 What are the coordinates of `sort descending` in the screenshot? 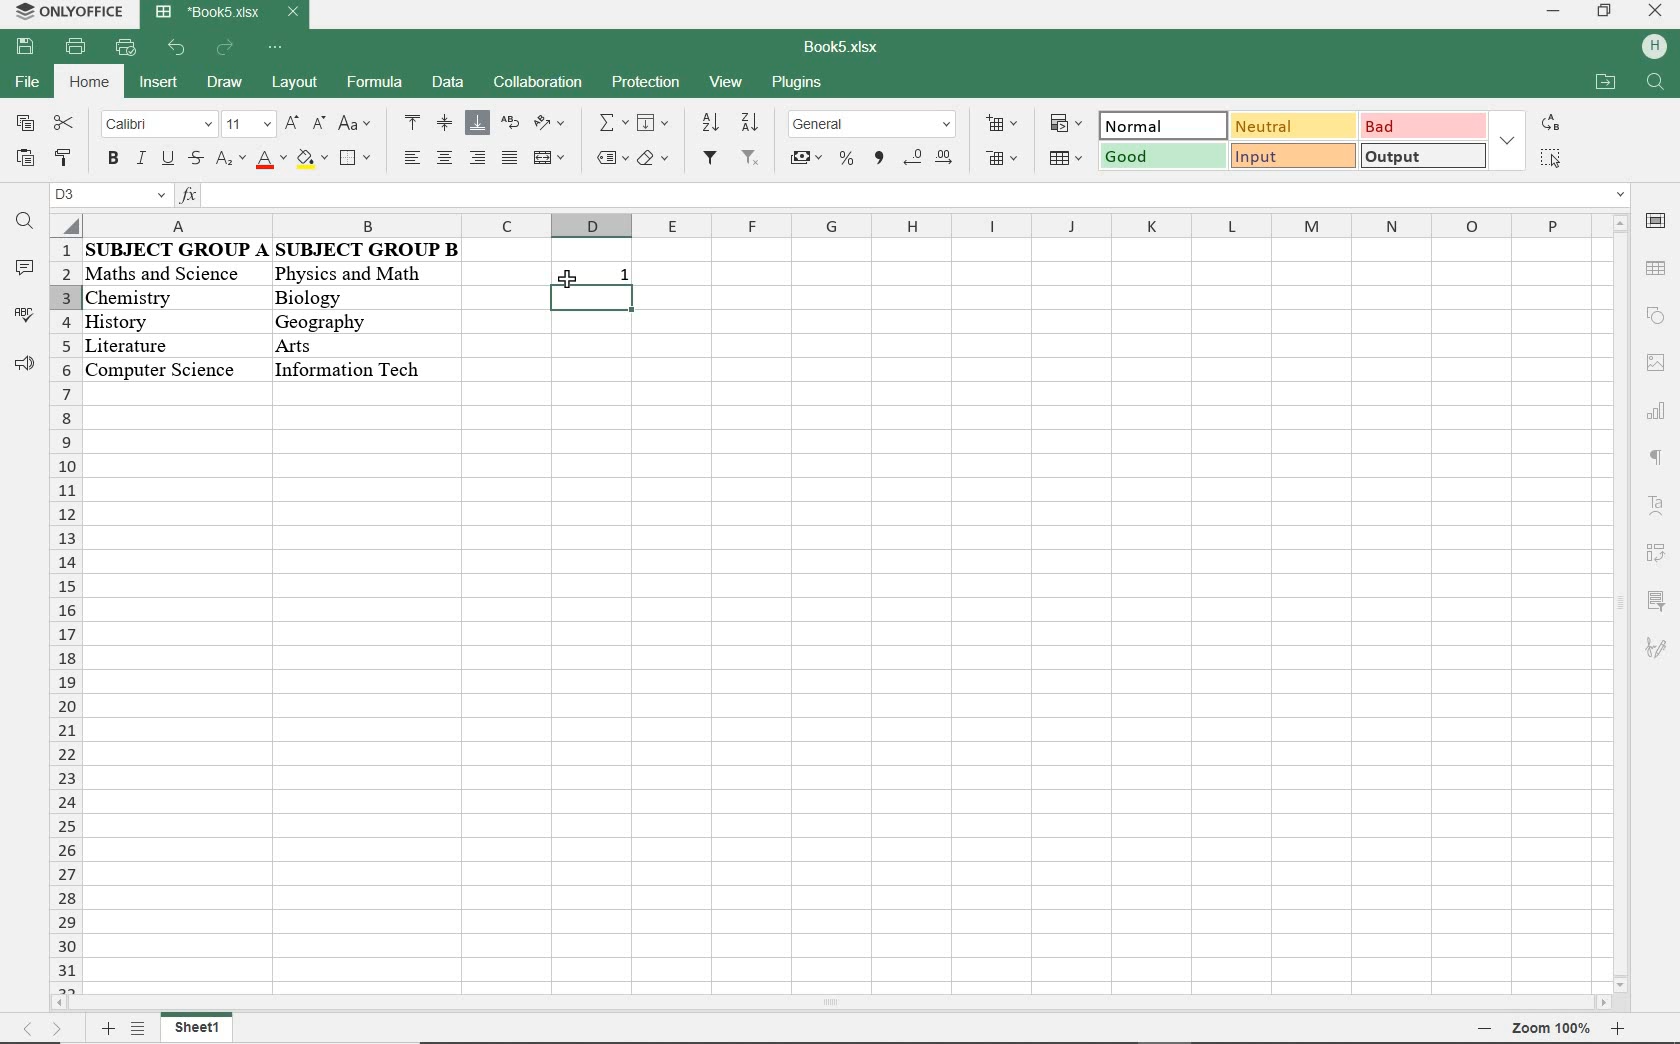 It's located at (750, 123).